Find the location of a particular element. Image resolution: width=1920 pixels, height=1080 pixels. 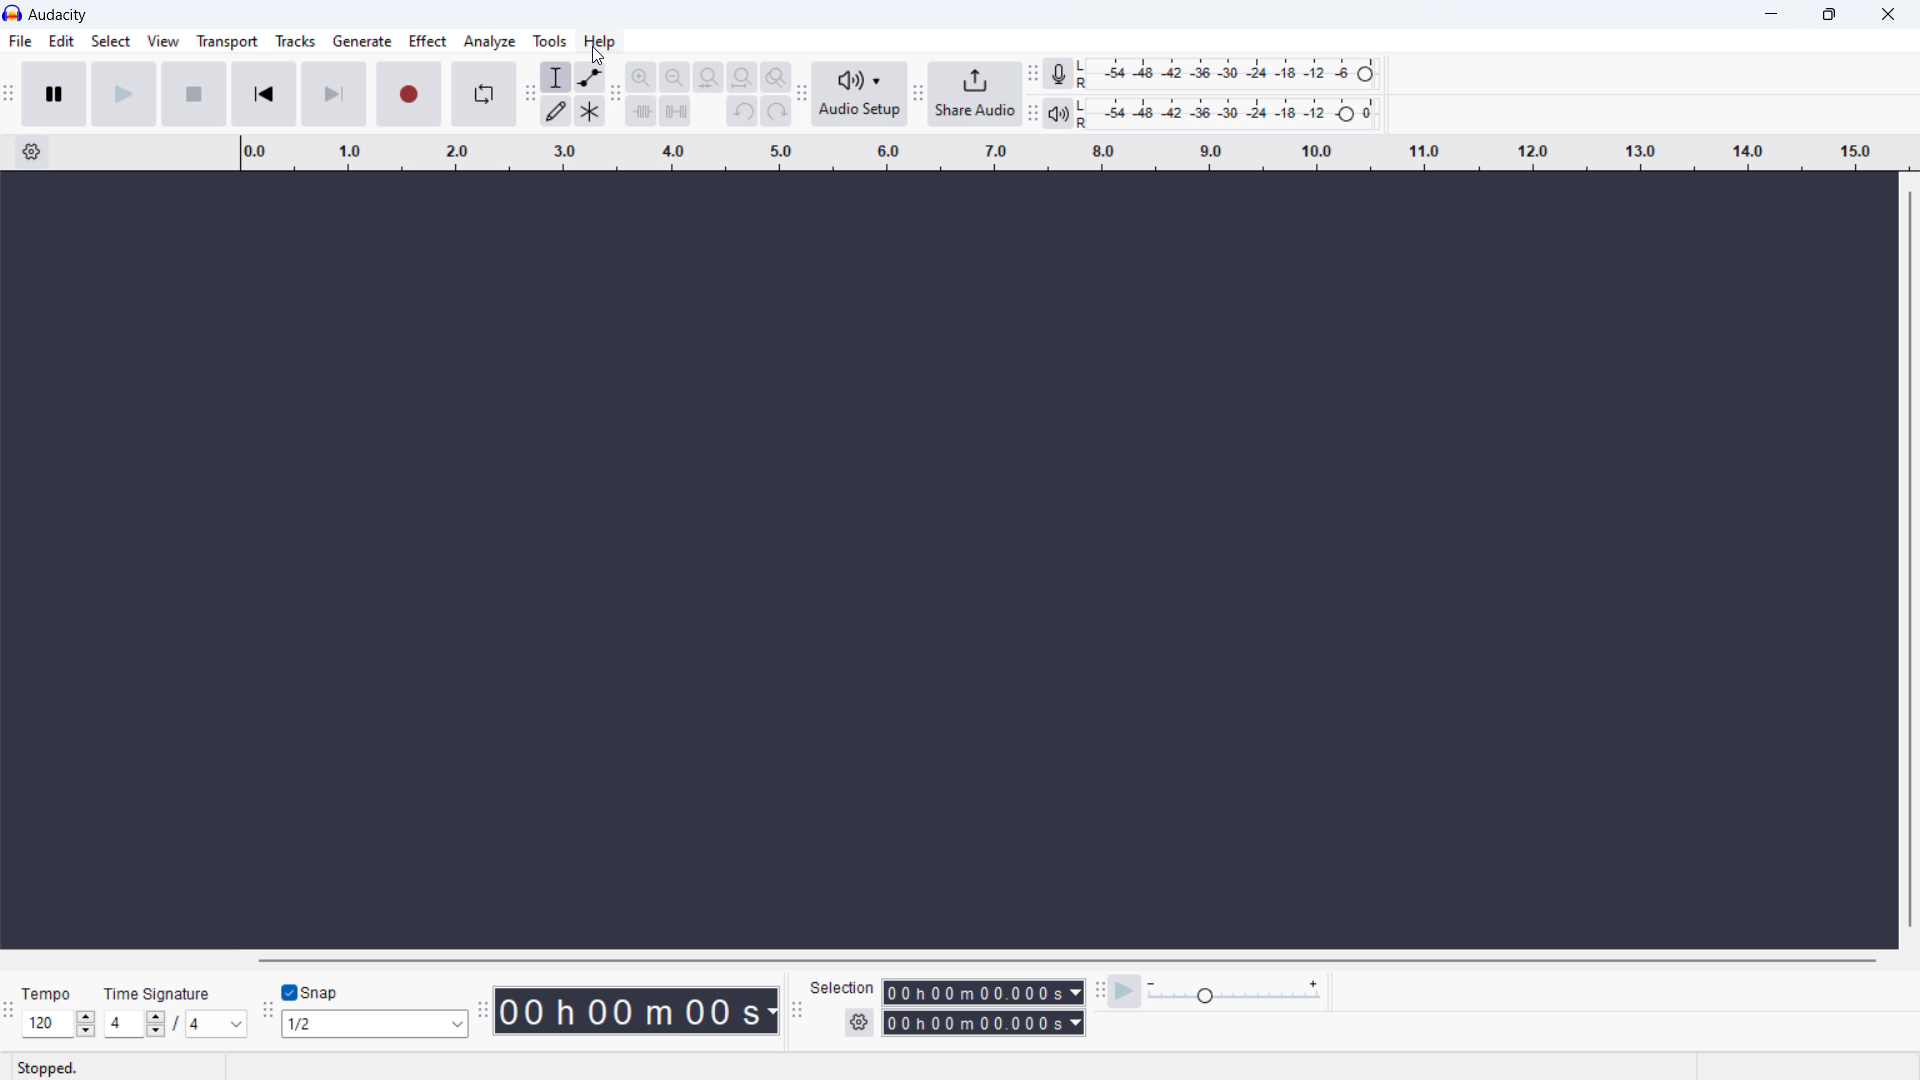

play at speed toolbar is located at coordinates (1096, 990).